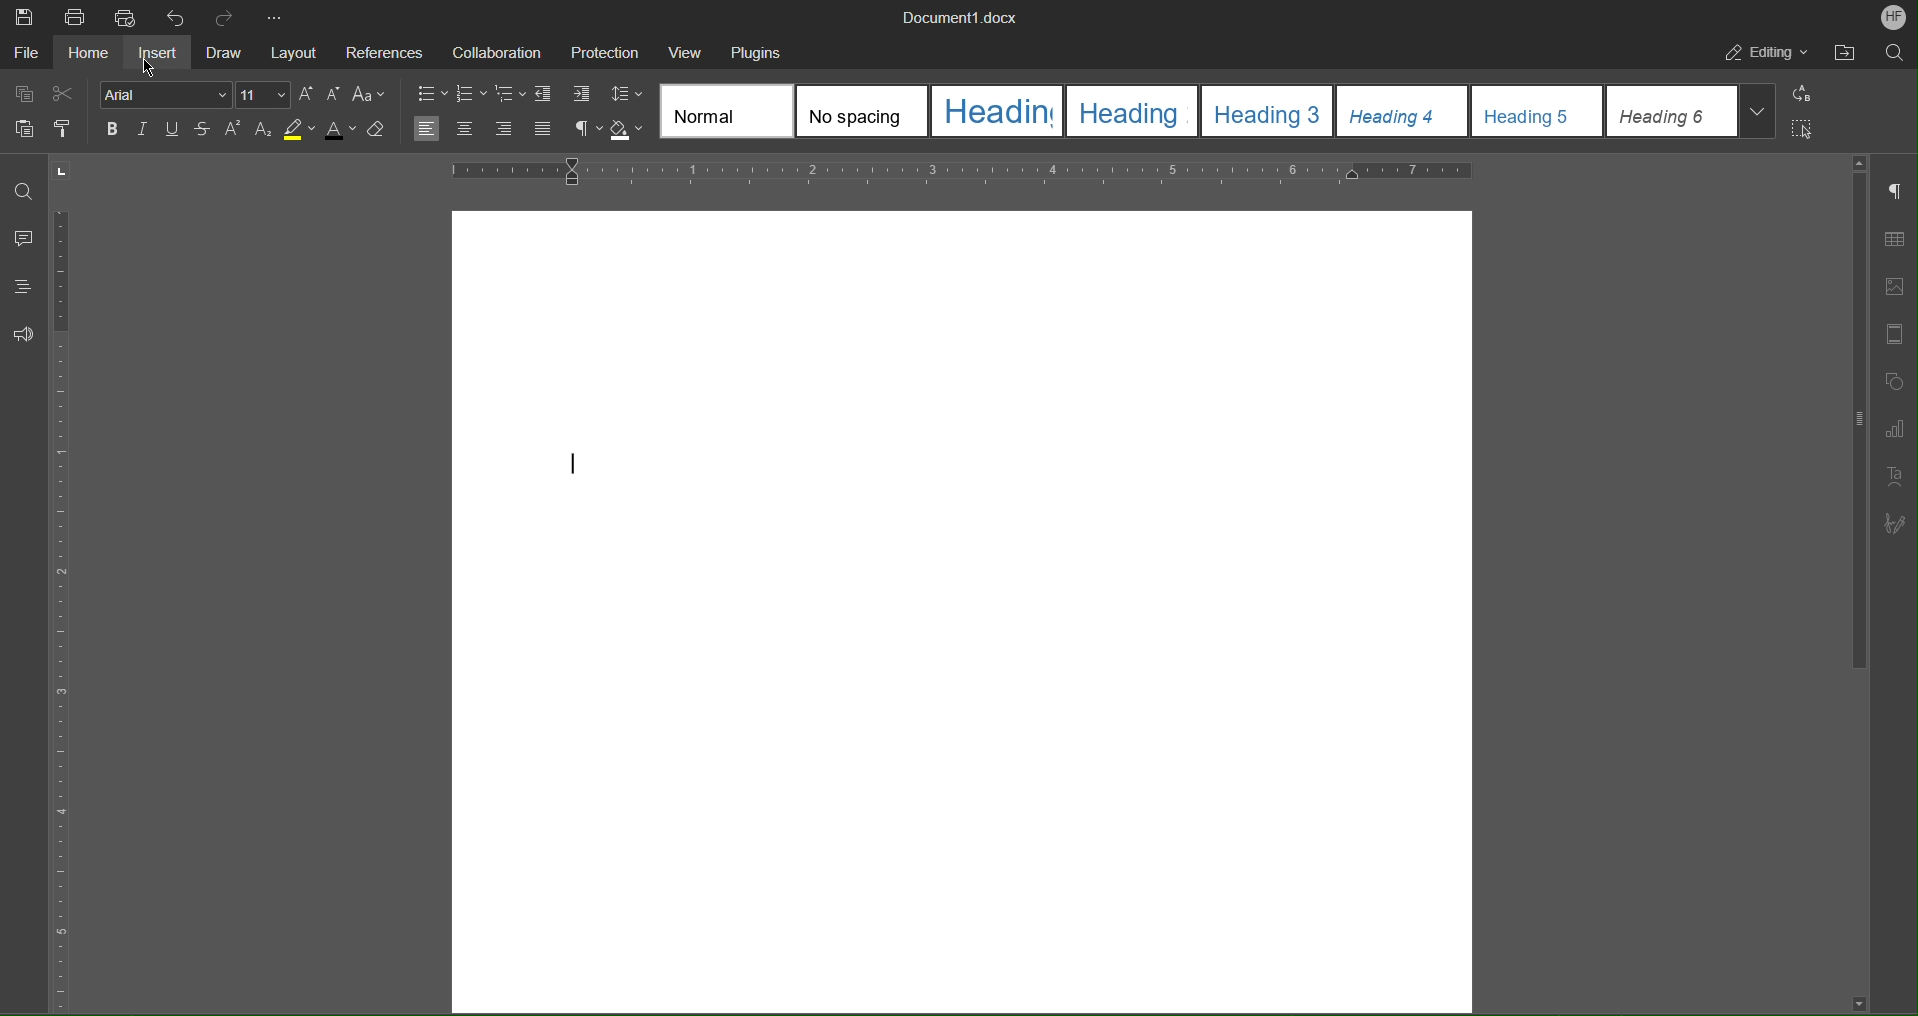 The height and width of the screenshot is (1016, 1918). Describe the element at coordinates (727, 111) in the screenshot. I see `Normal` at that location.